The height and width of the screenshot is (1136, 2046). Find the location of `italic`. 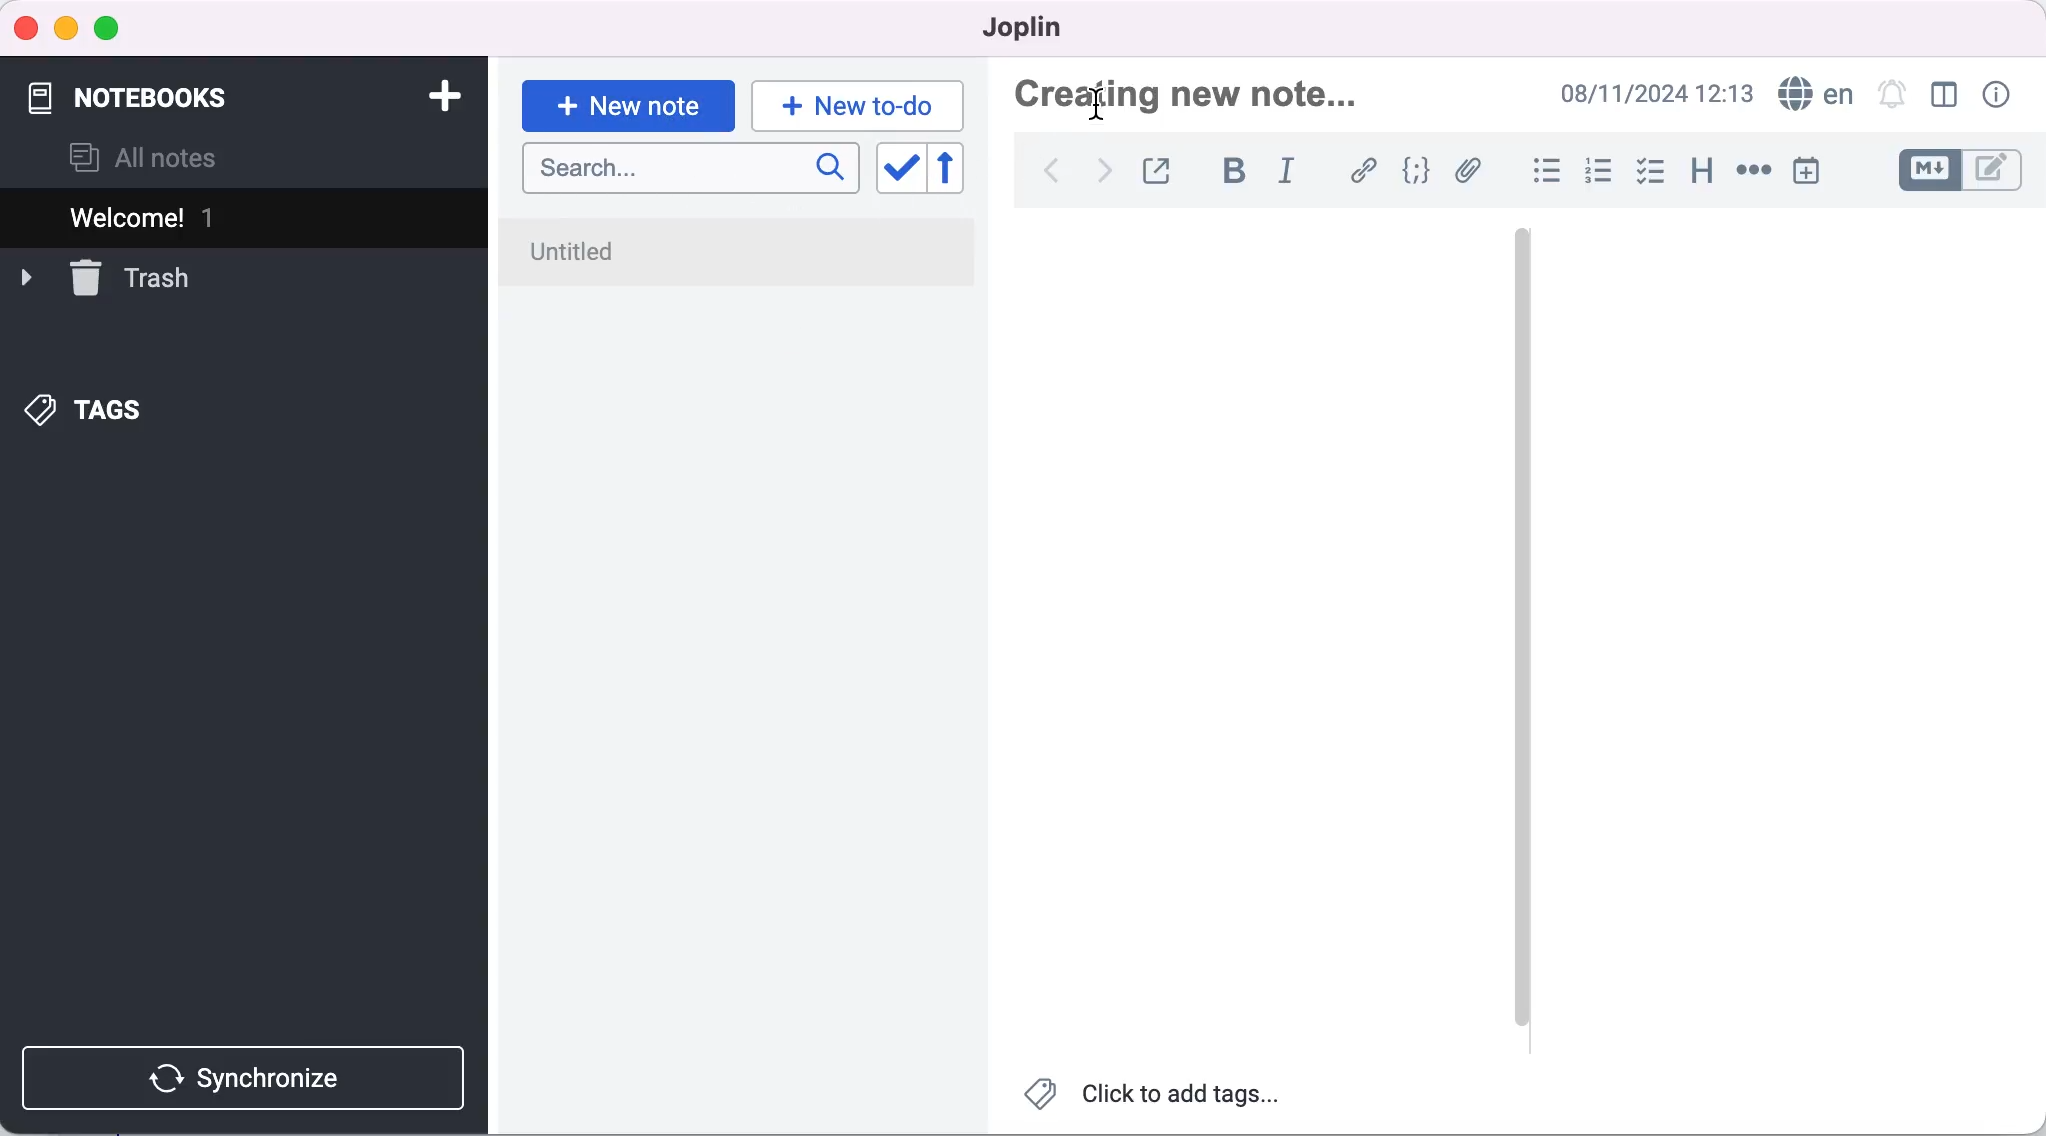

italic is located at coordinates (1292, 174).